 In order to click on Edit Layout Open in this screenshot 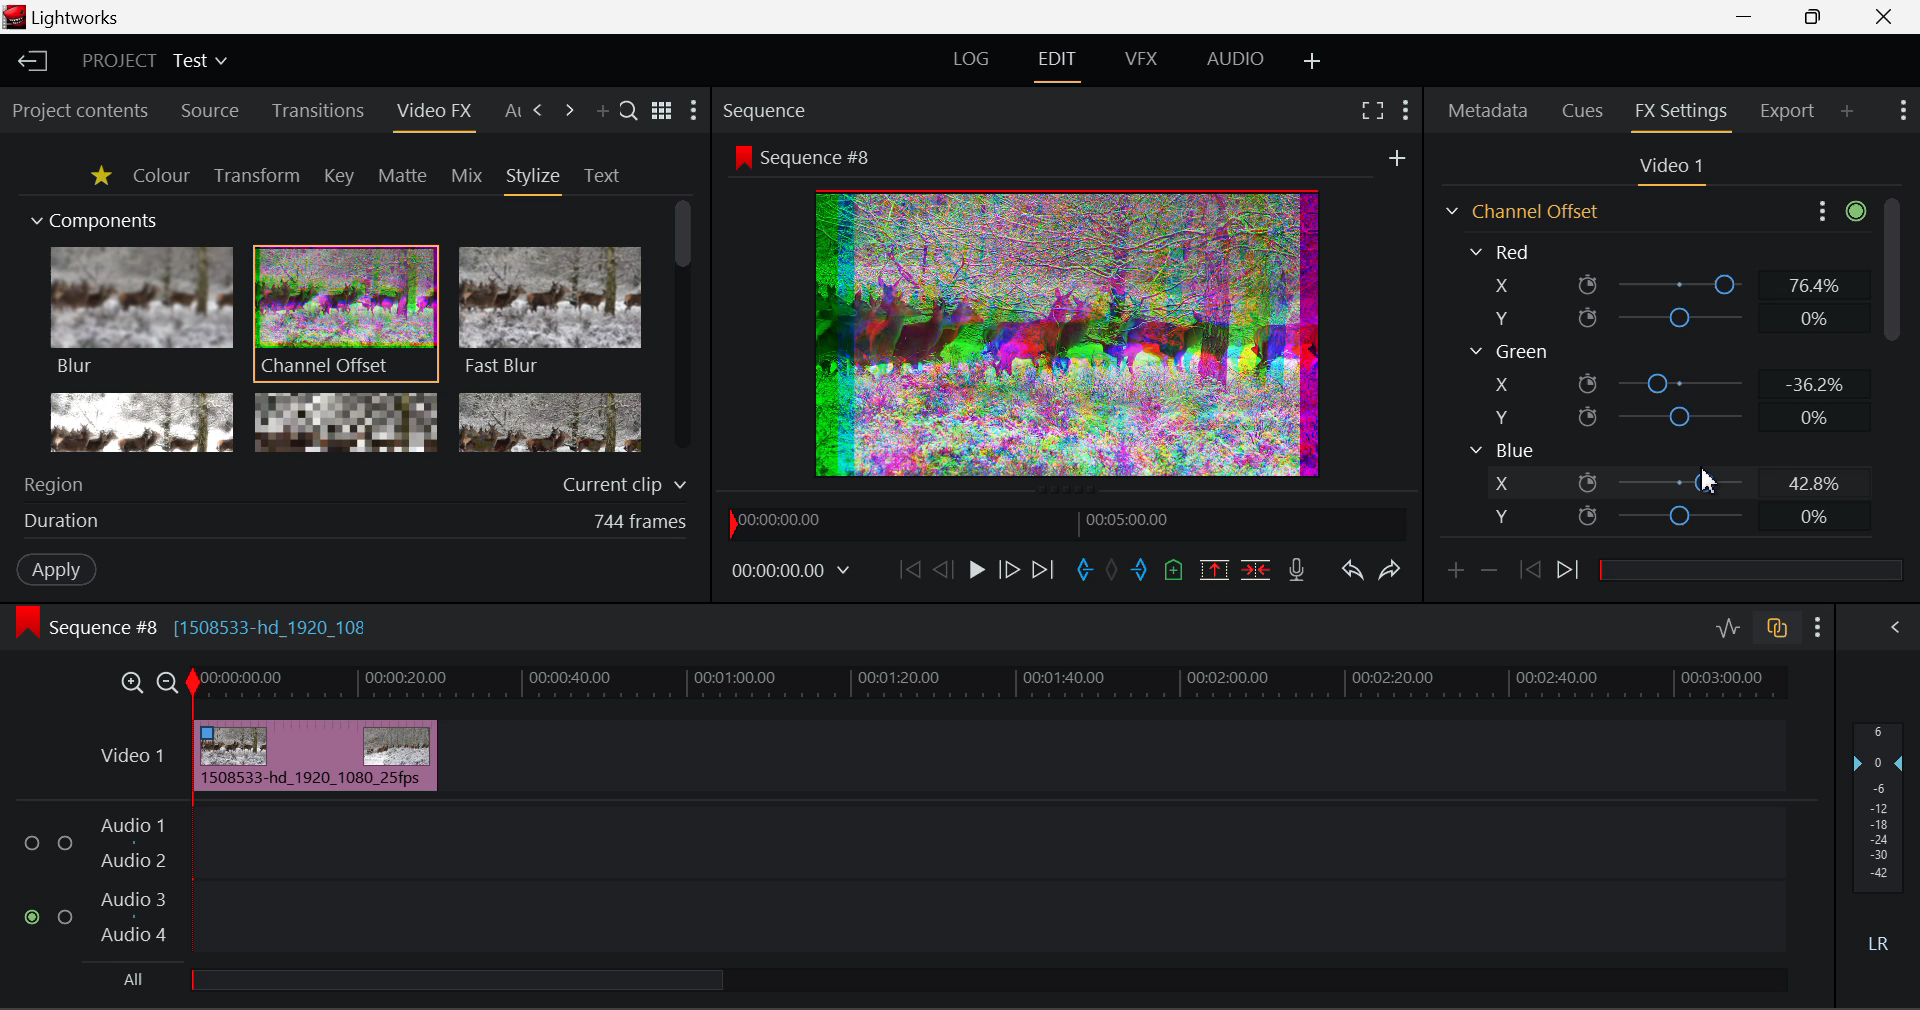, I will do `click(1057, 66)`.